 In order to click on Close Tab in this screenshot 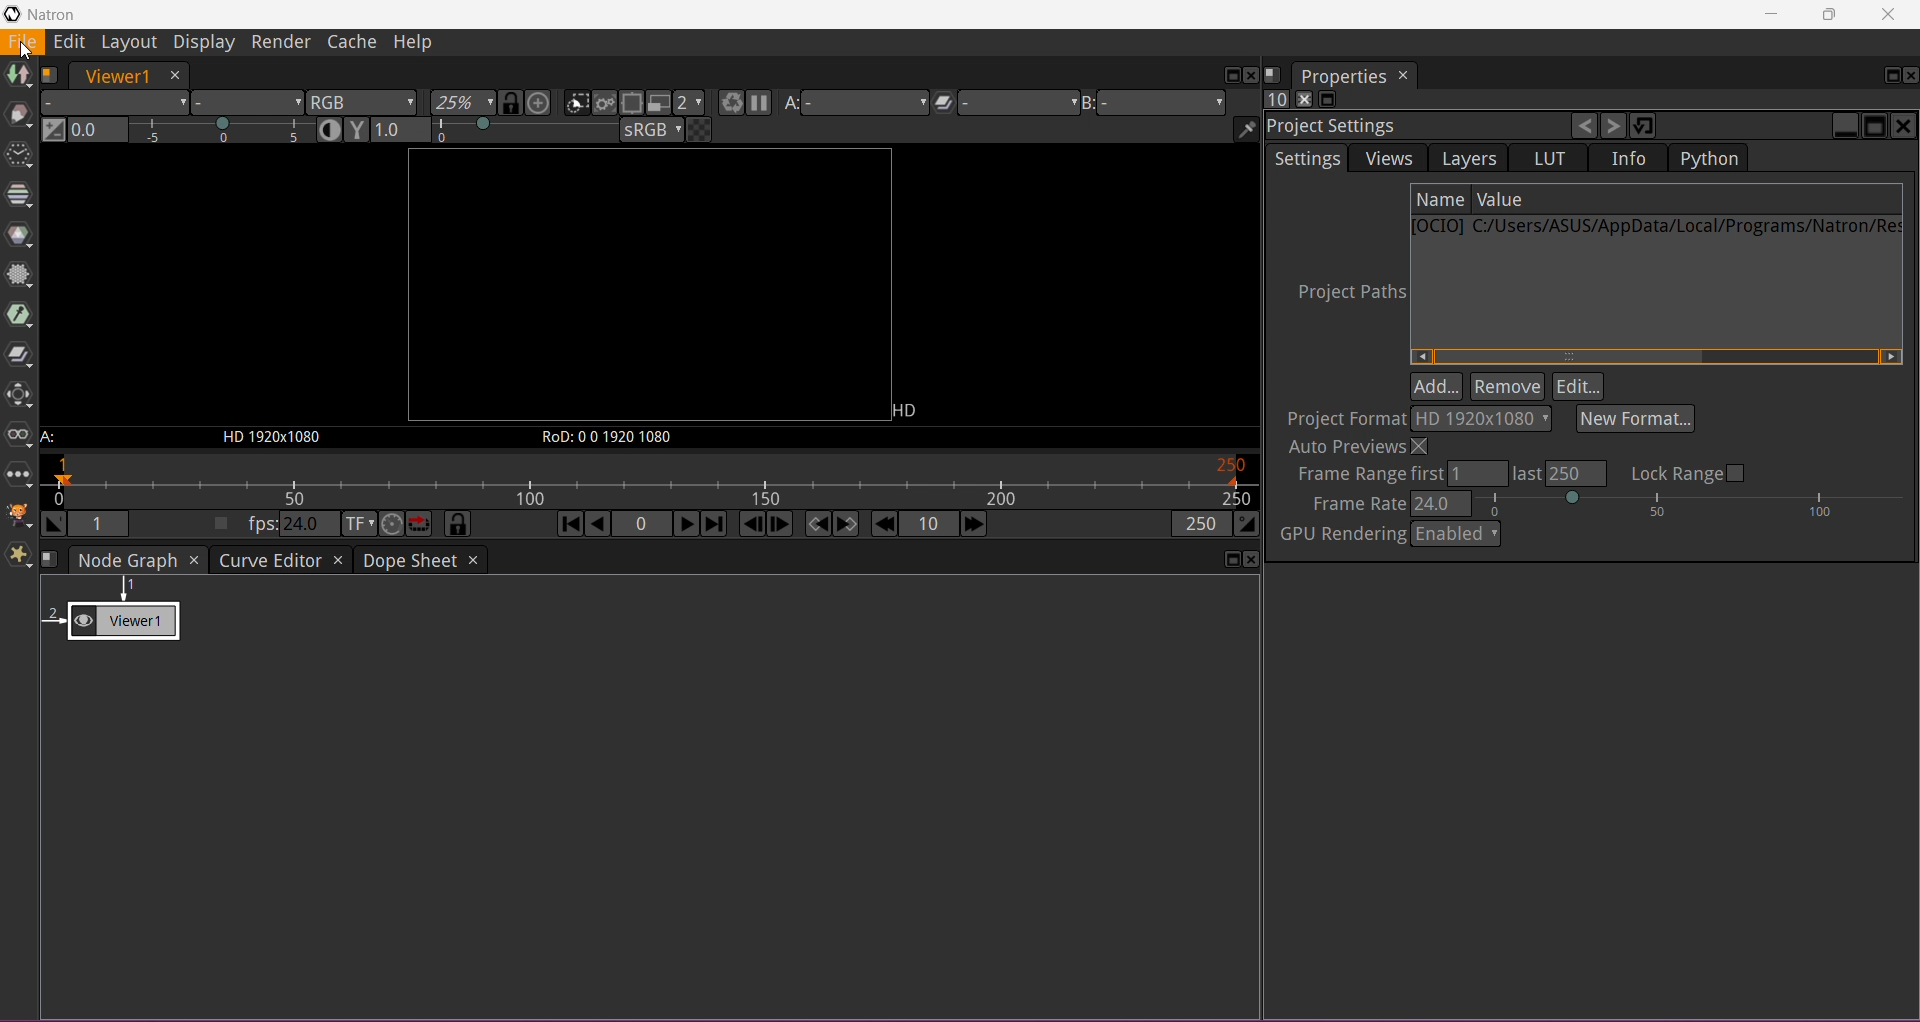, I will do `click(473, 559)`.